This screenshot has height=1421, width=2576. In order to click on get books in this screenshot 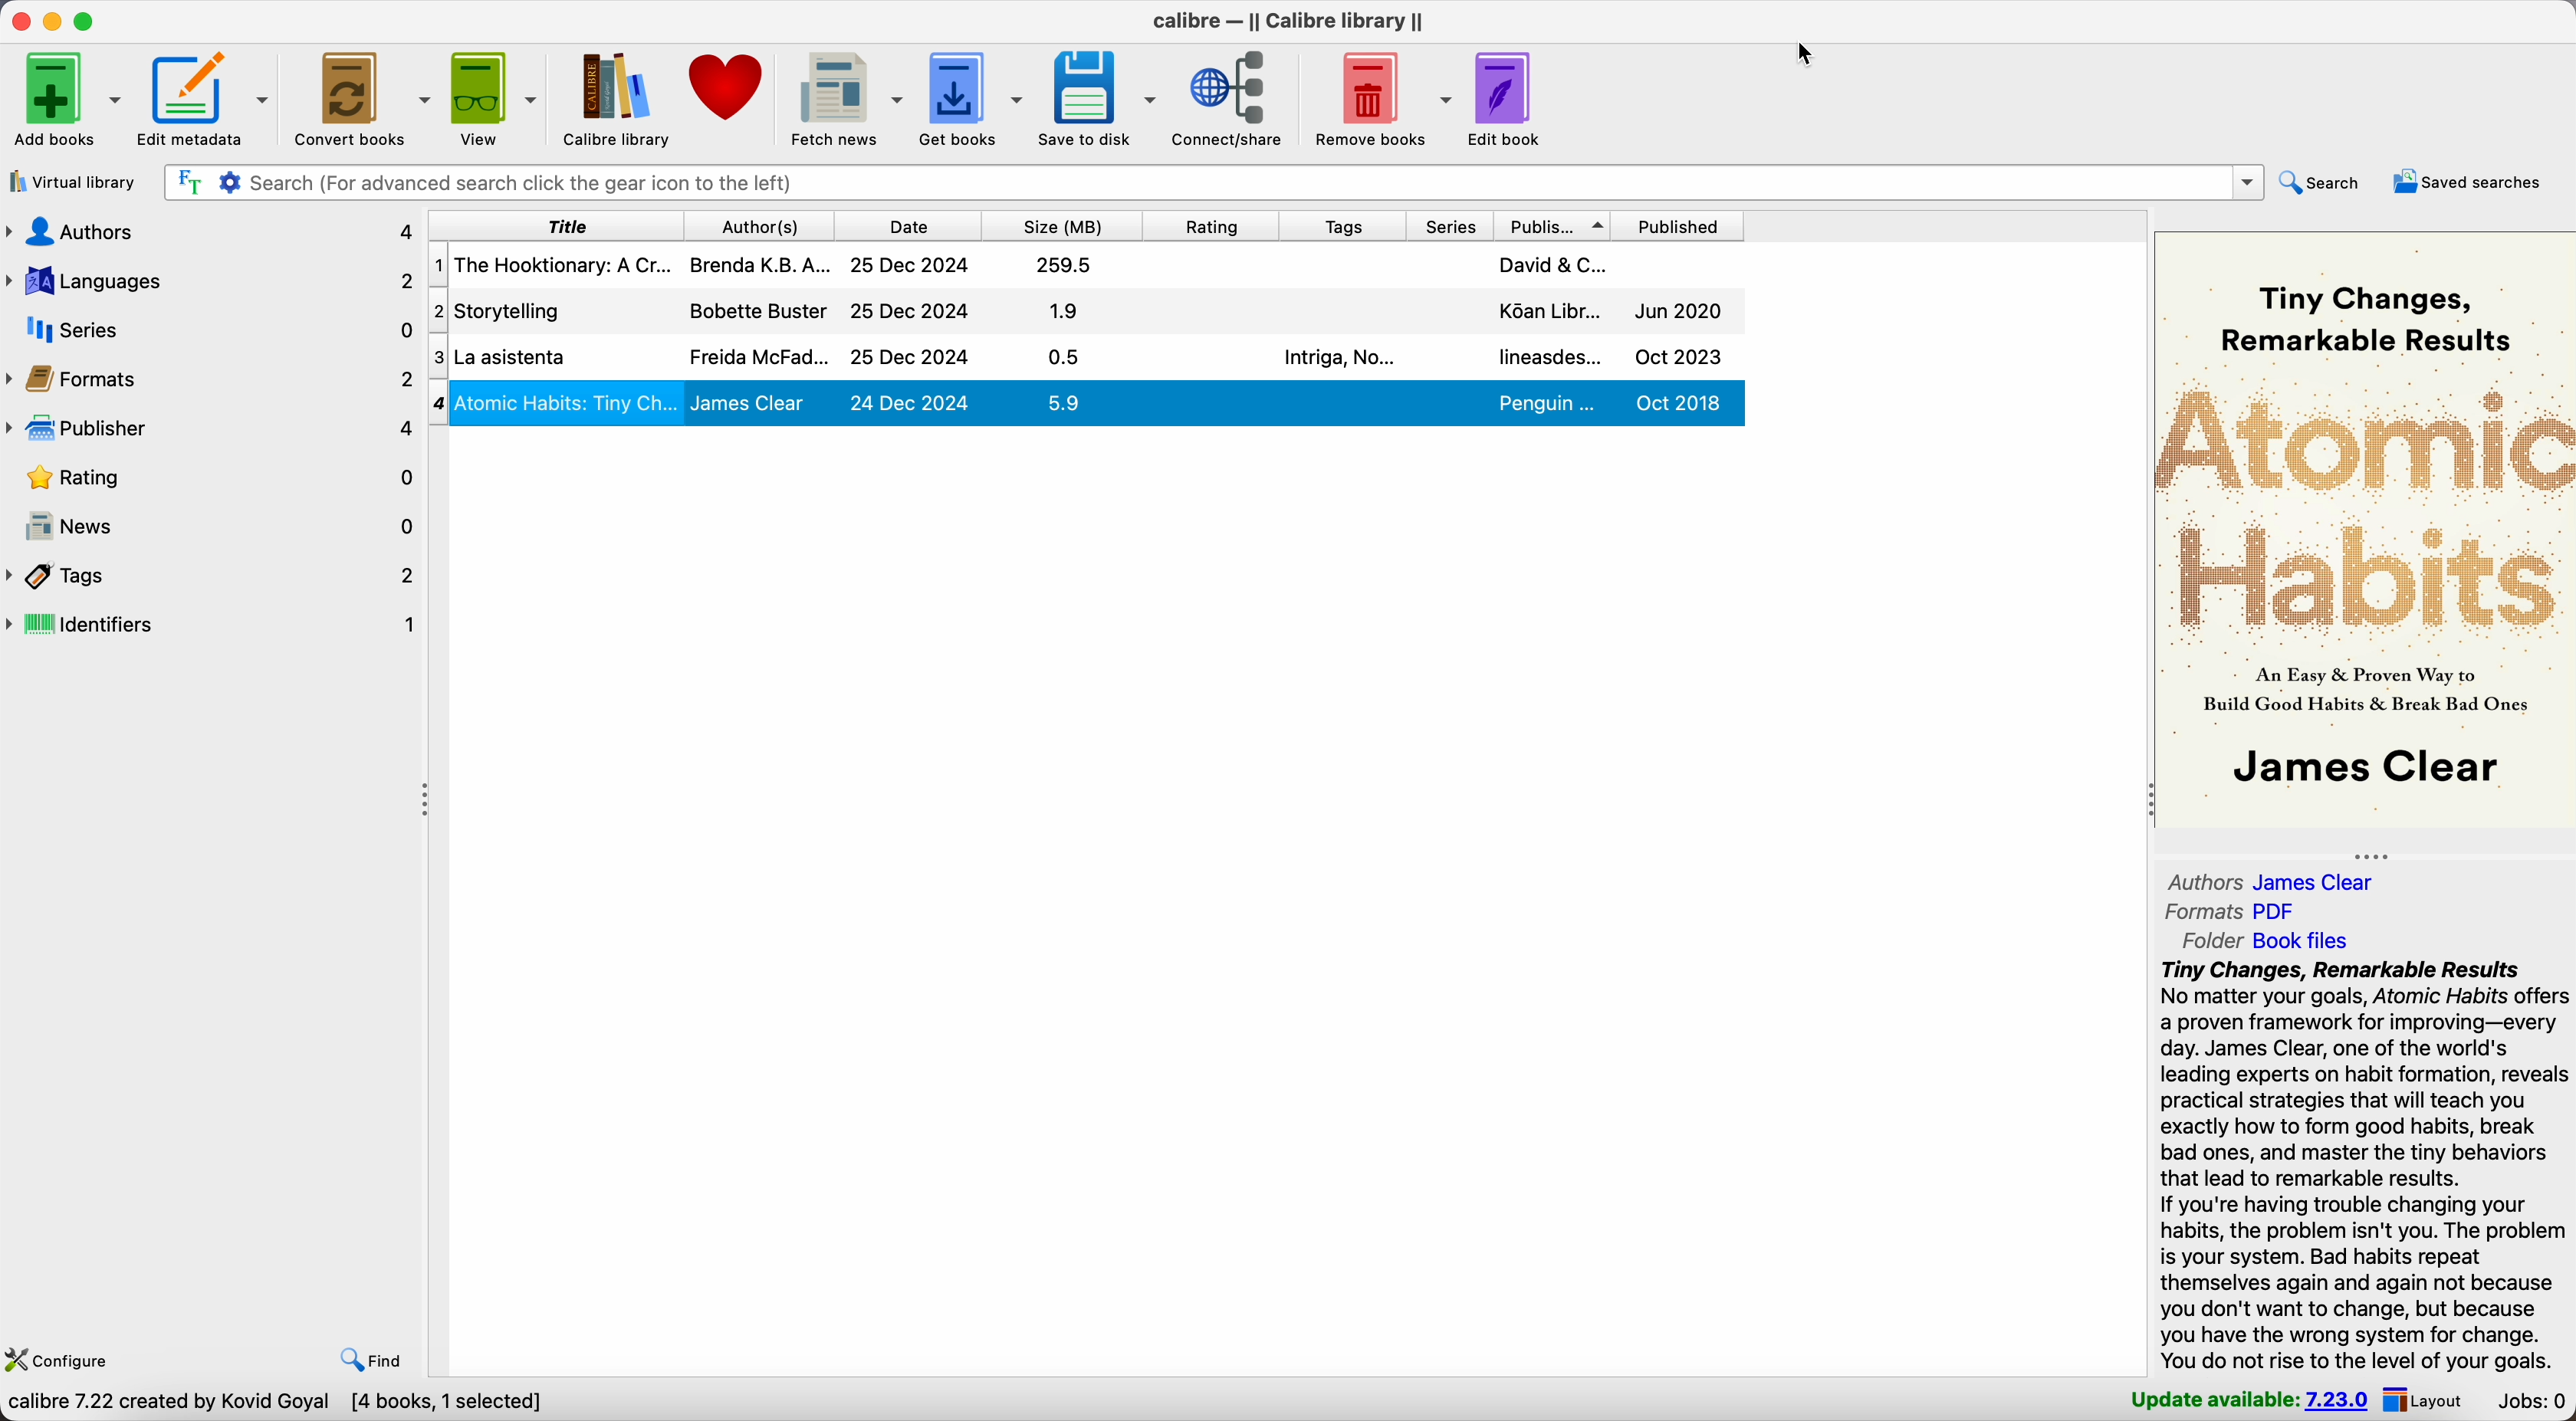, I will do `click(974, 96)`.